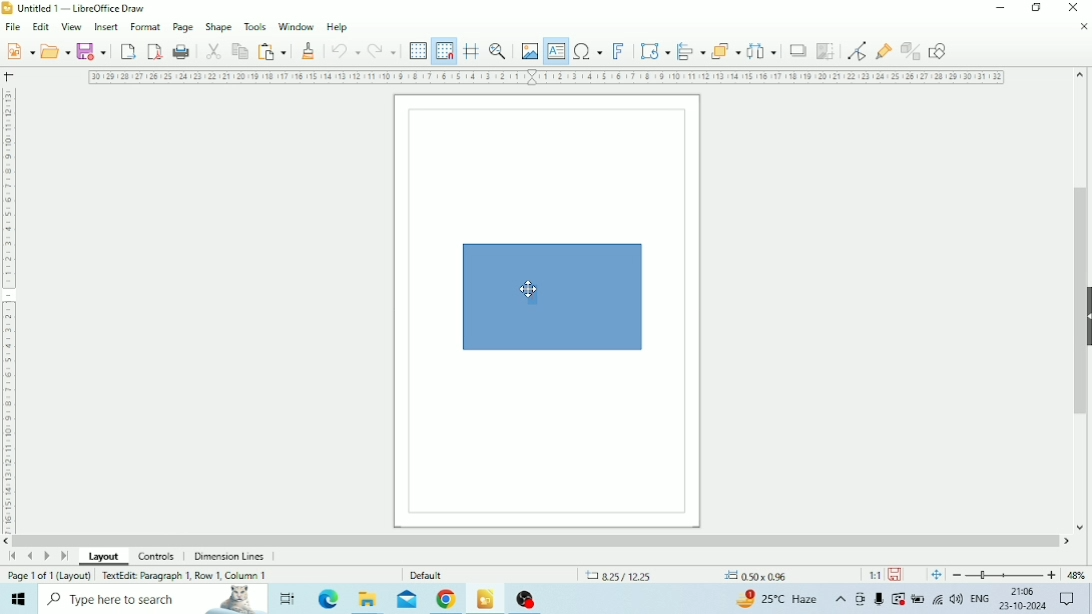 Image resolution: width=1092 pixels, height=614 pixels. I want to click on Page, so click(182, 26).